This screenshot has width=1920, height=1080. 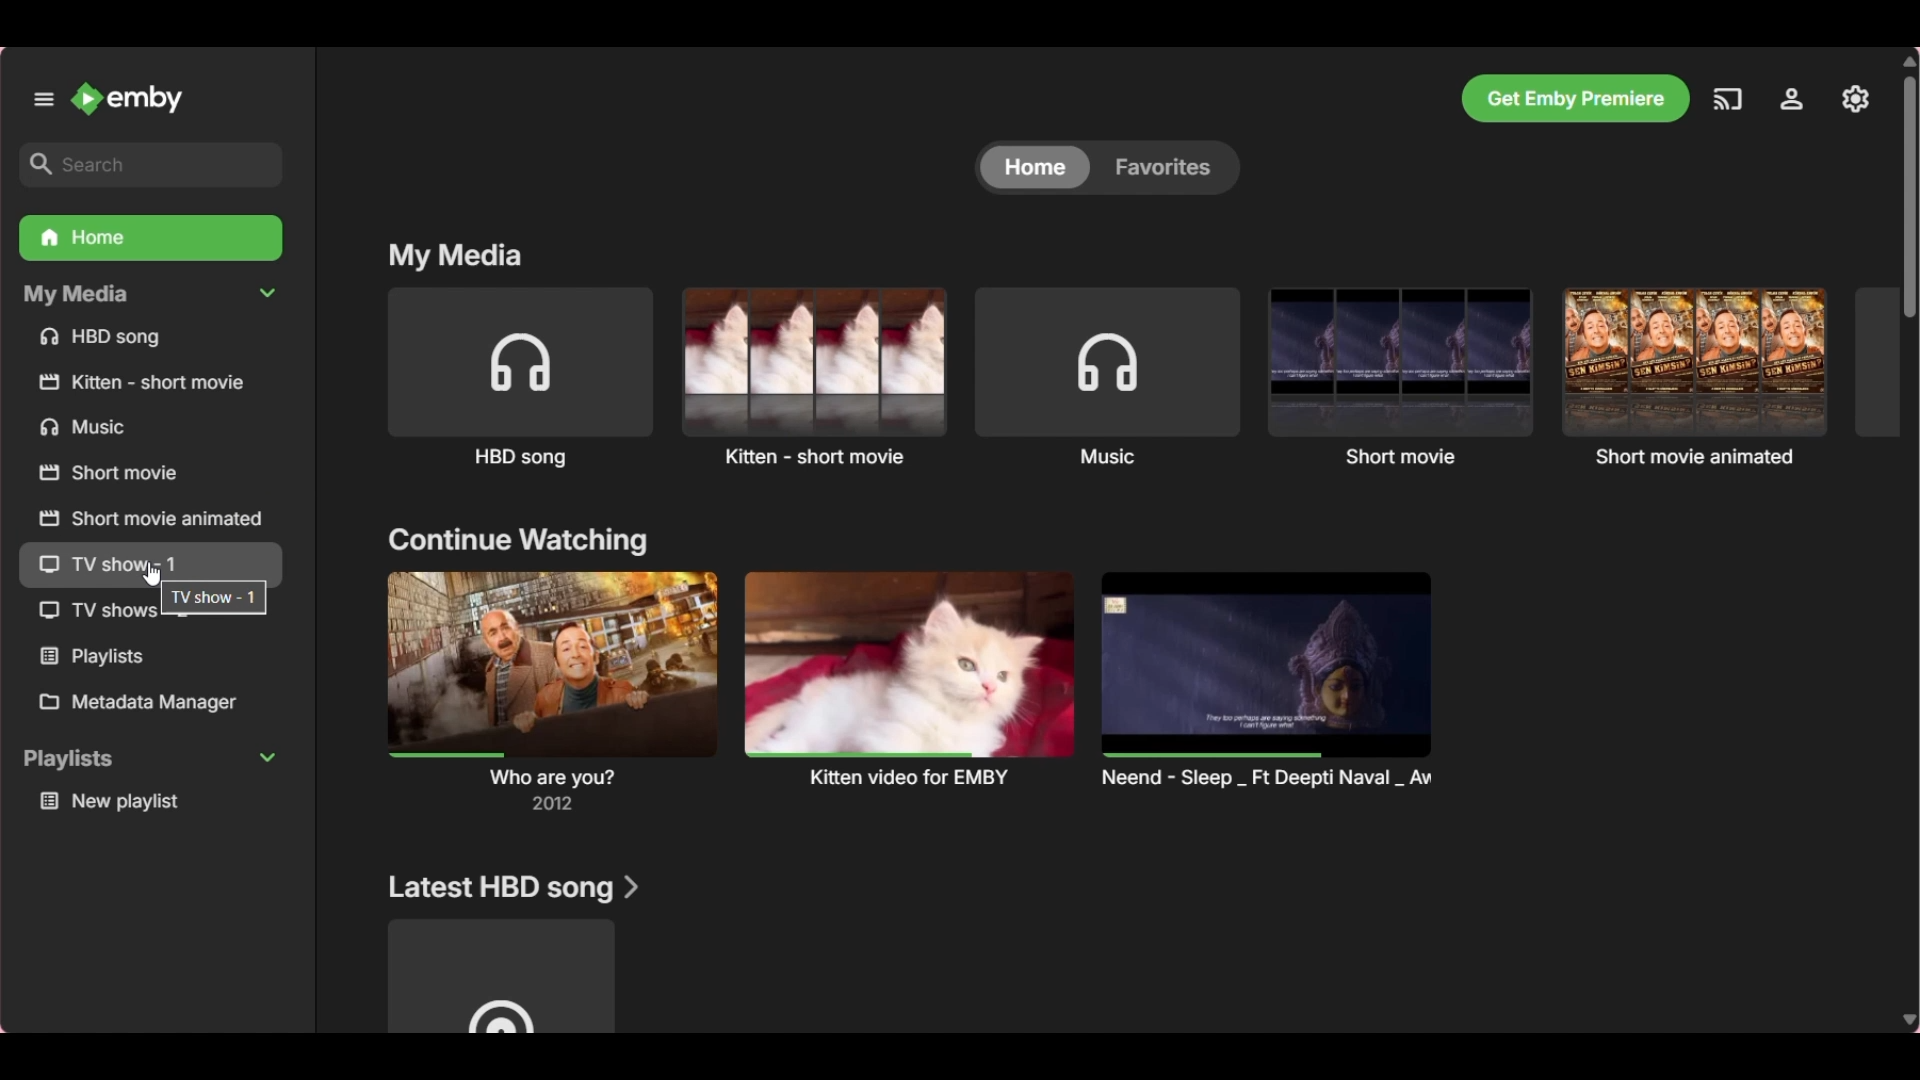 I want to click on Music, so click(x=1107, y=377).